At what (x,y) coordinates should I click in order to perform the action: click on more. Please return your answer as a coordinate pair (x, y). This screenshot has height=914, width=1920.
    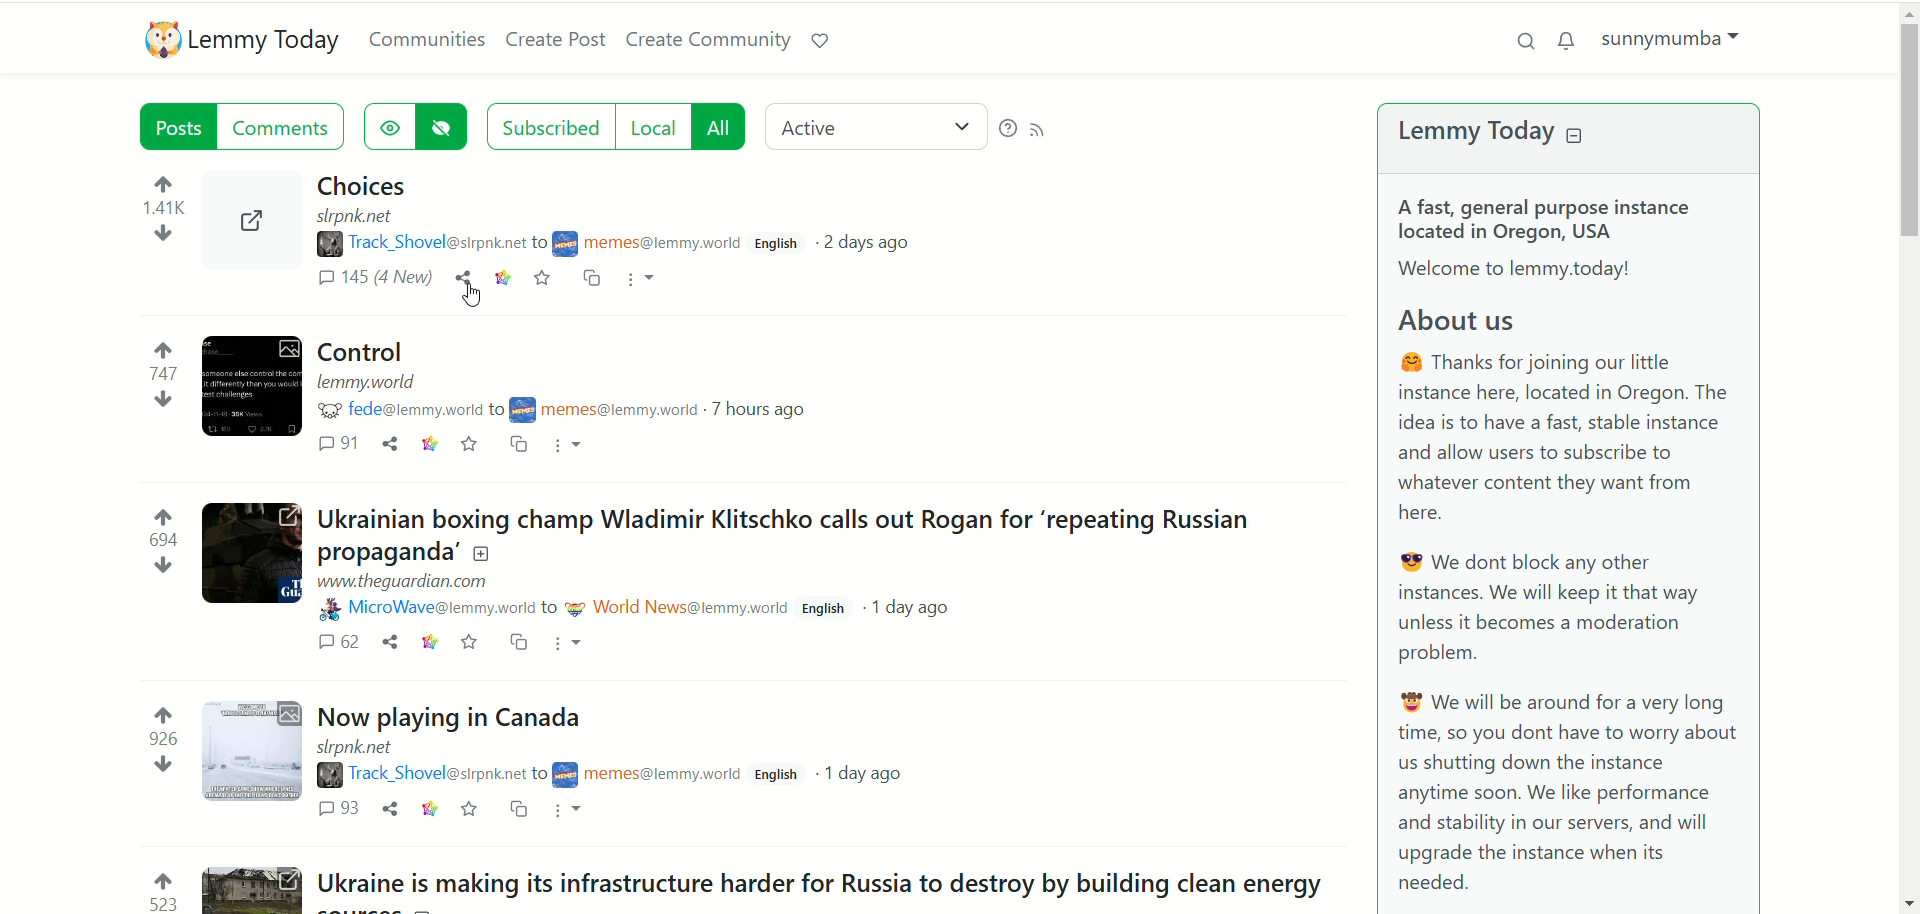
    Looking at the image, I should click on (572, 646).